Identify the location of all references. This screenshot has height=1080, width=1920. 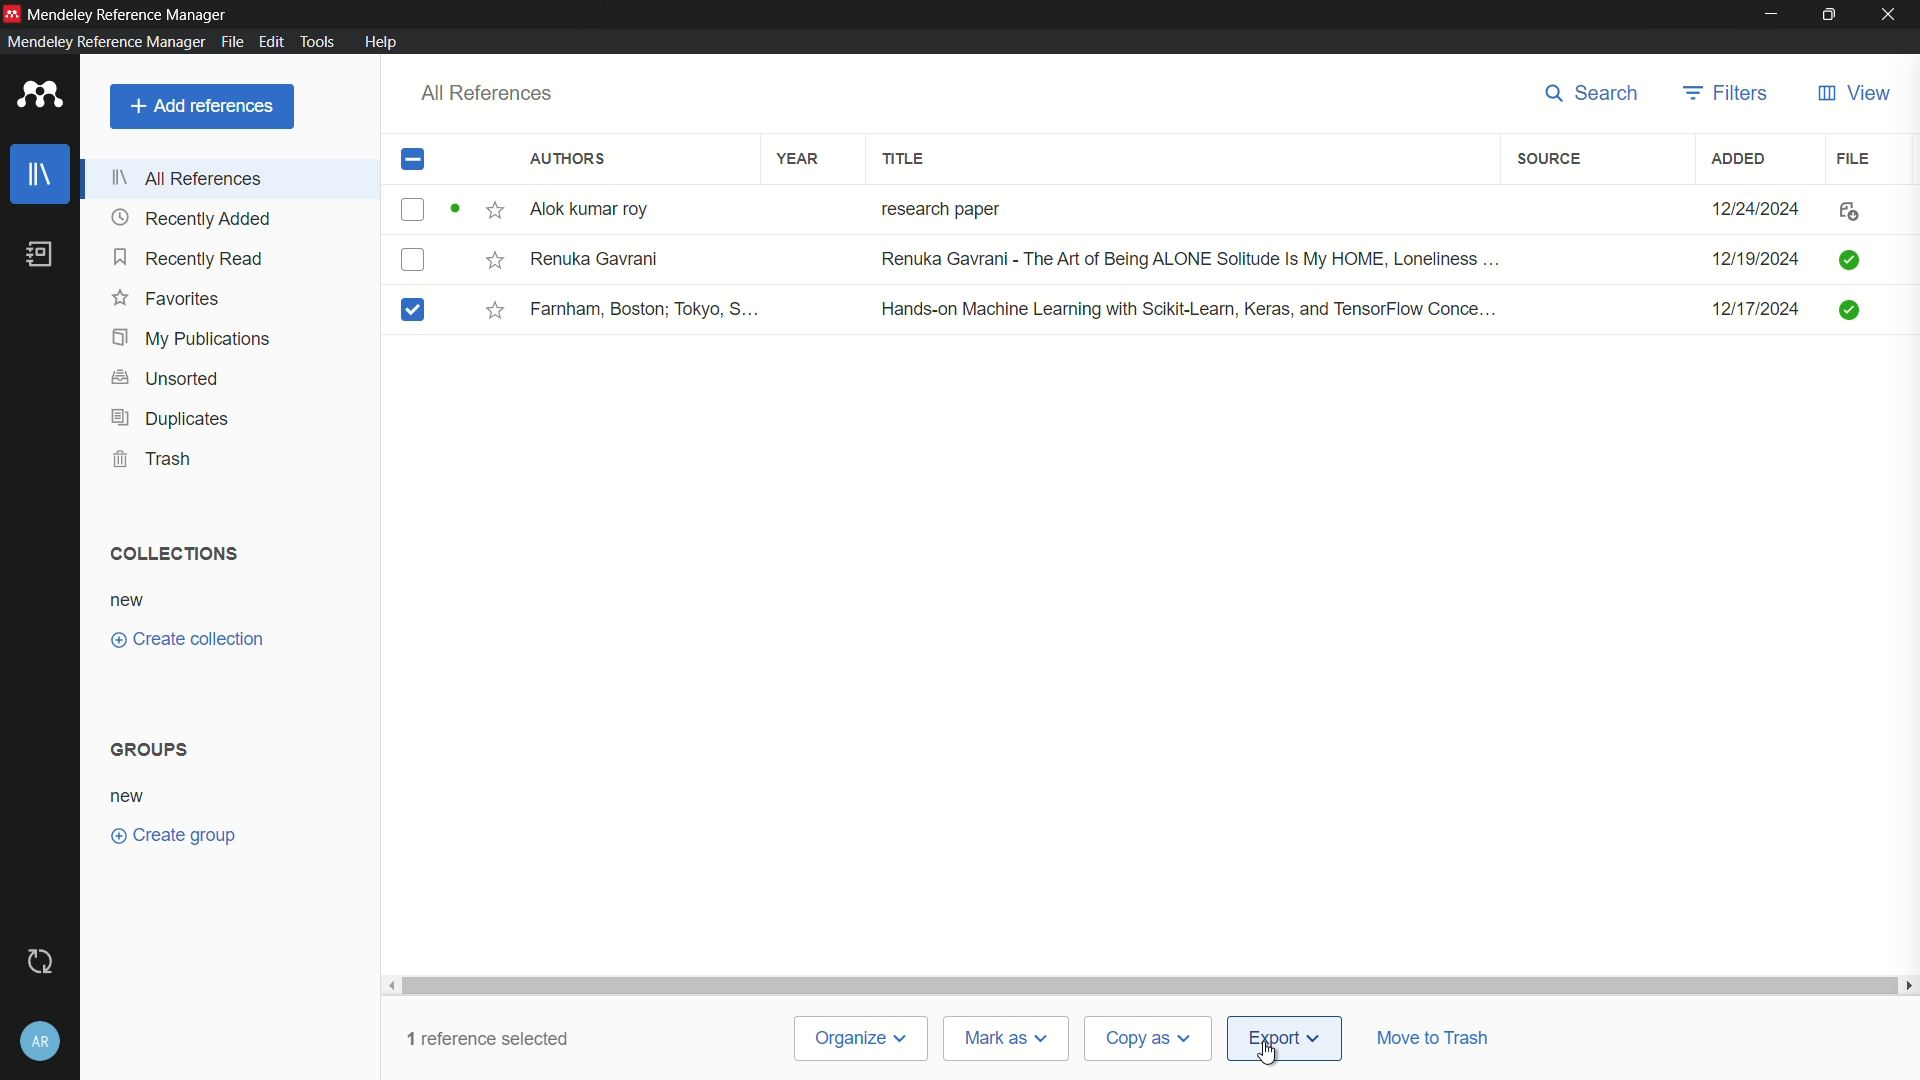
(187, 181).